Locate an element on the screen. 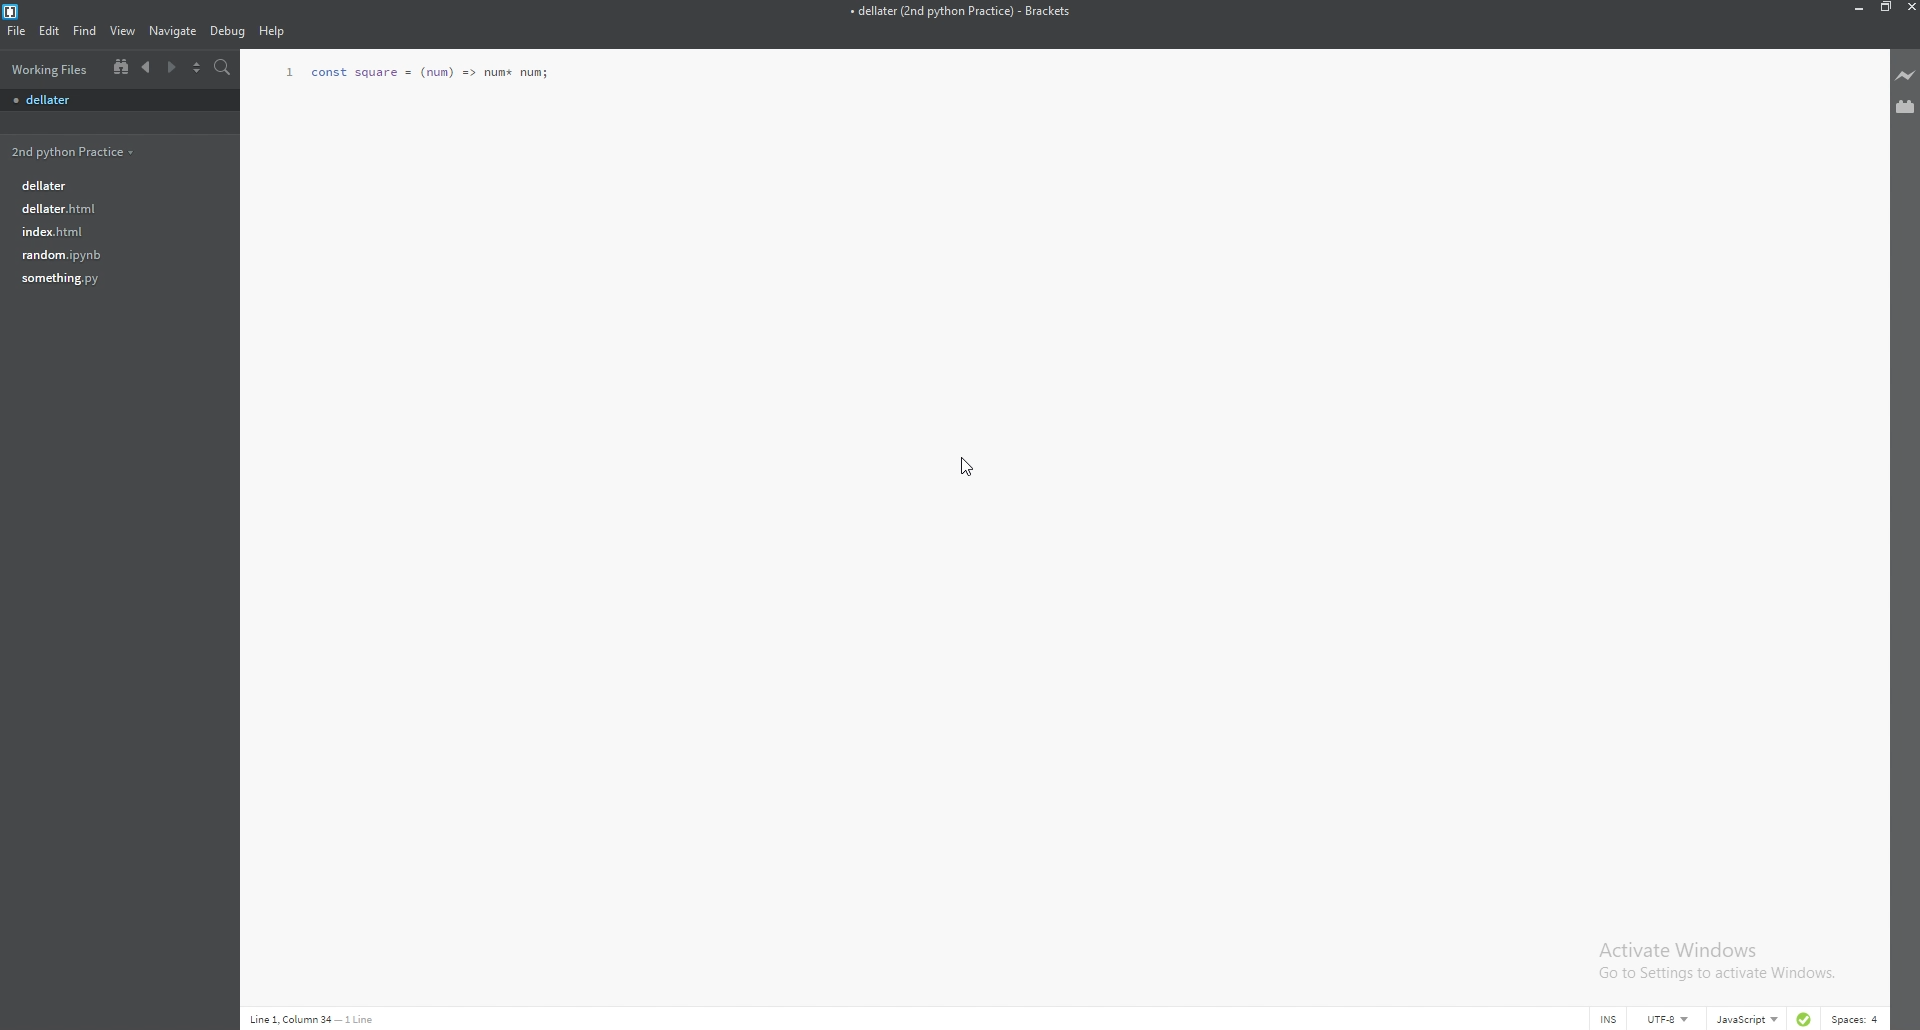 The image size is (1920, 1030). Cursor is located at coordinates (970, 471).